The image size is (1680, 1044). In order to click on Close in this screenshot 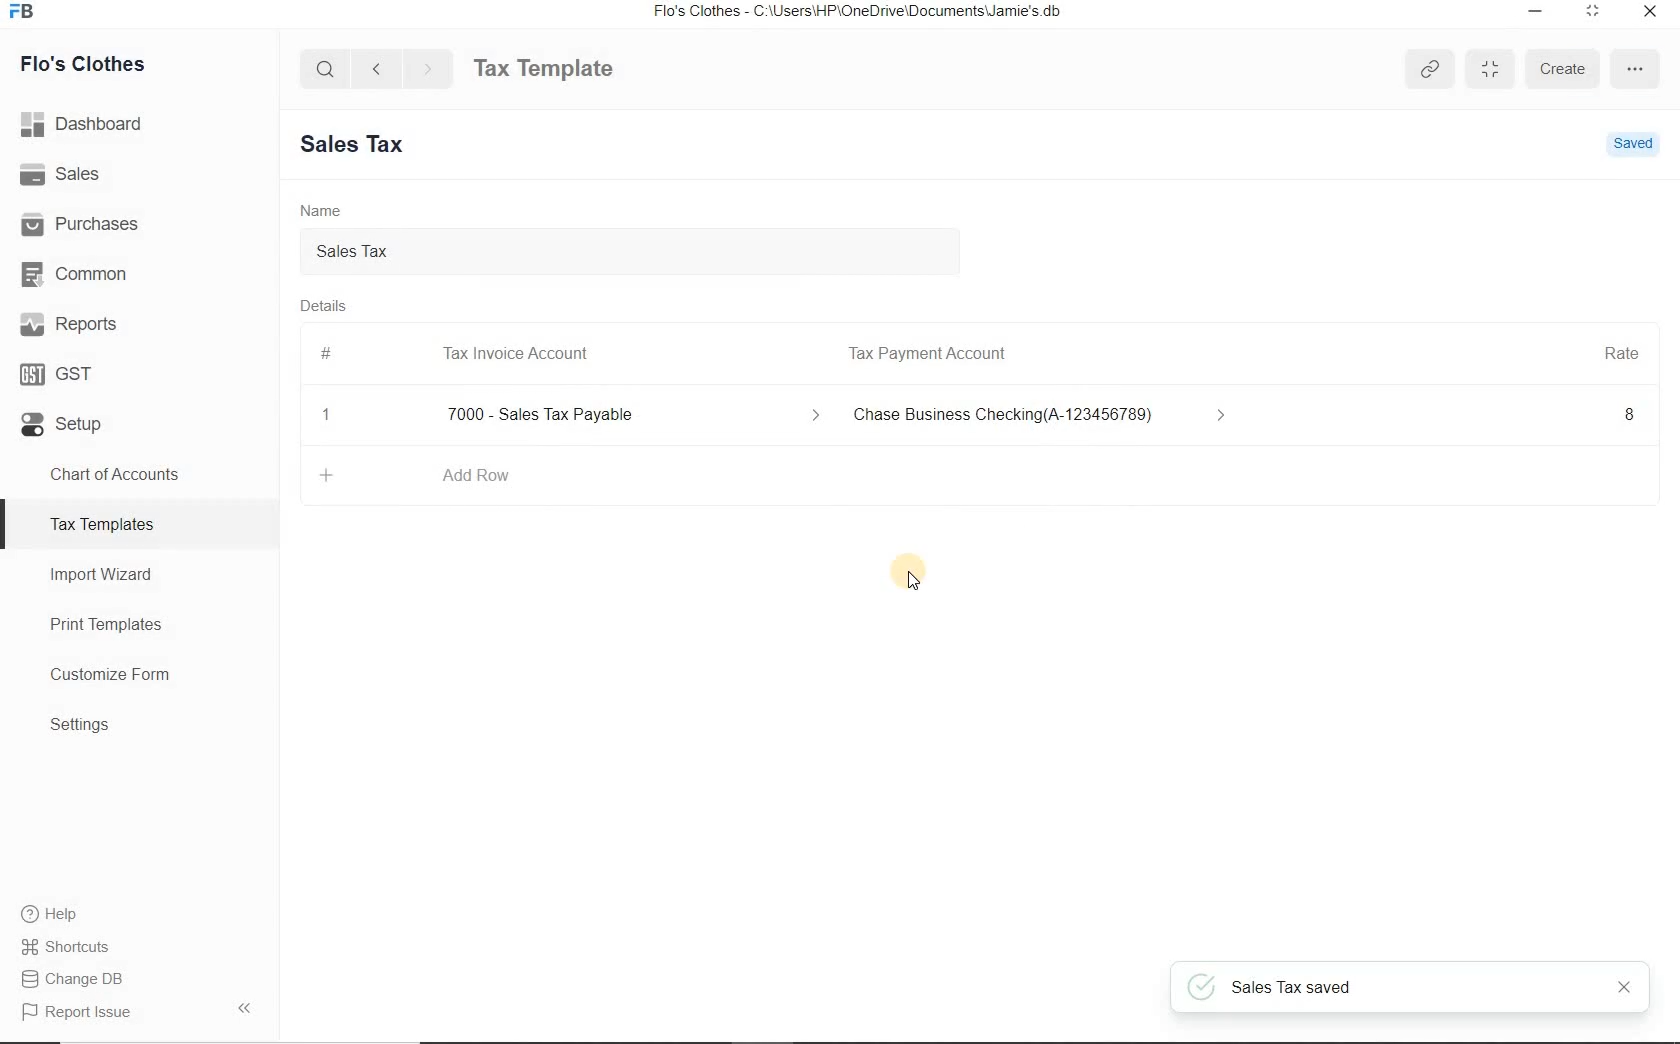, I will do `click(327, 415)`.